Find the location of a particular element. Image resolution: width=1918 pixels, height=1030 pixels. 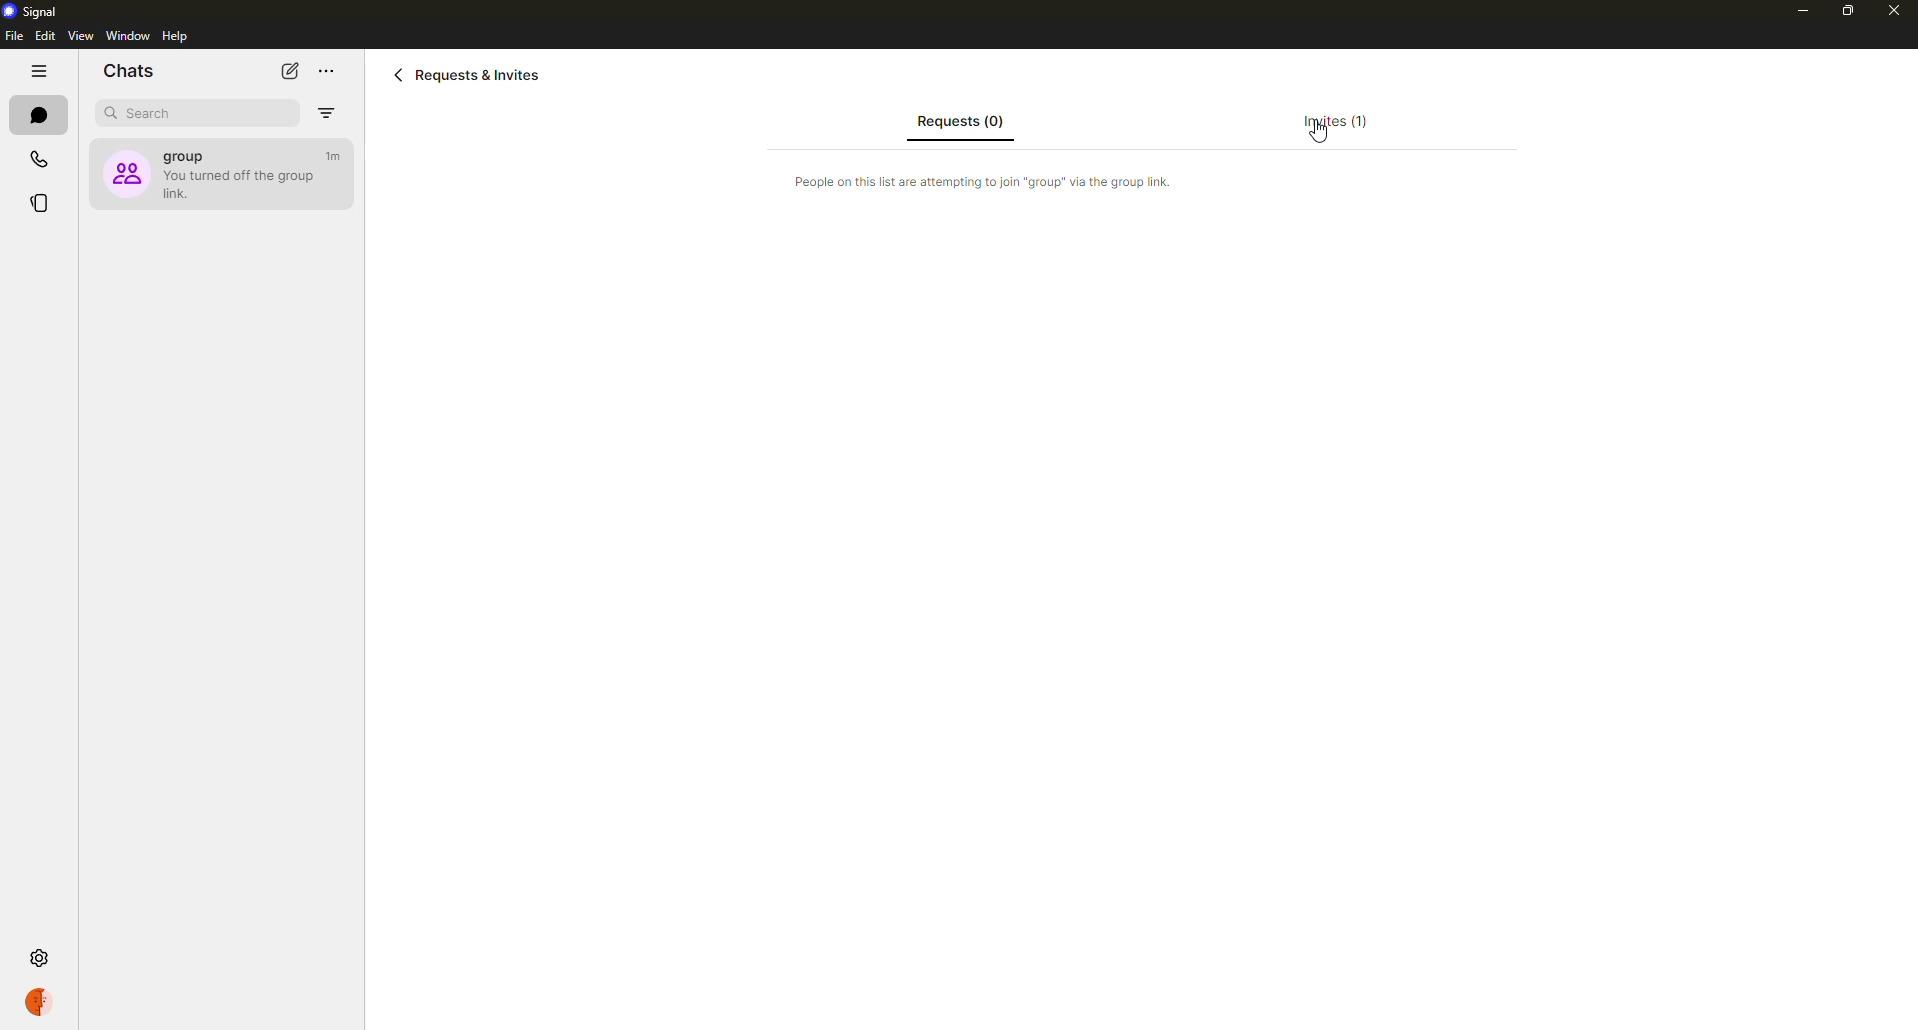

minimize is located at coordinates (1792, 10).